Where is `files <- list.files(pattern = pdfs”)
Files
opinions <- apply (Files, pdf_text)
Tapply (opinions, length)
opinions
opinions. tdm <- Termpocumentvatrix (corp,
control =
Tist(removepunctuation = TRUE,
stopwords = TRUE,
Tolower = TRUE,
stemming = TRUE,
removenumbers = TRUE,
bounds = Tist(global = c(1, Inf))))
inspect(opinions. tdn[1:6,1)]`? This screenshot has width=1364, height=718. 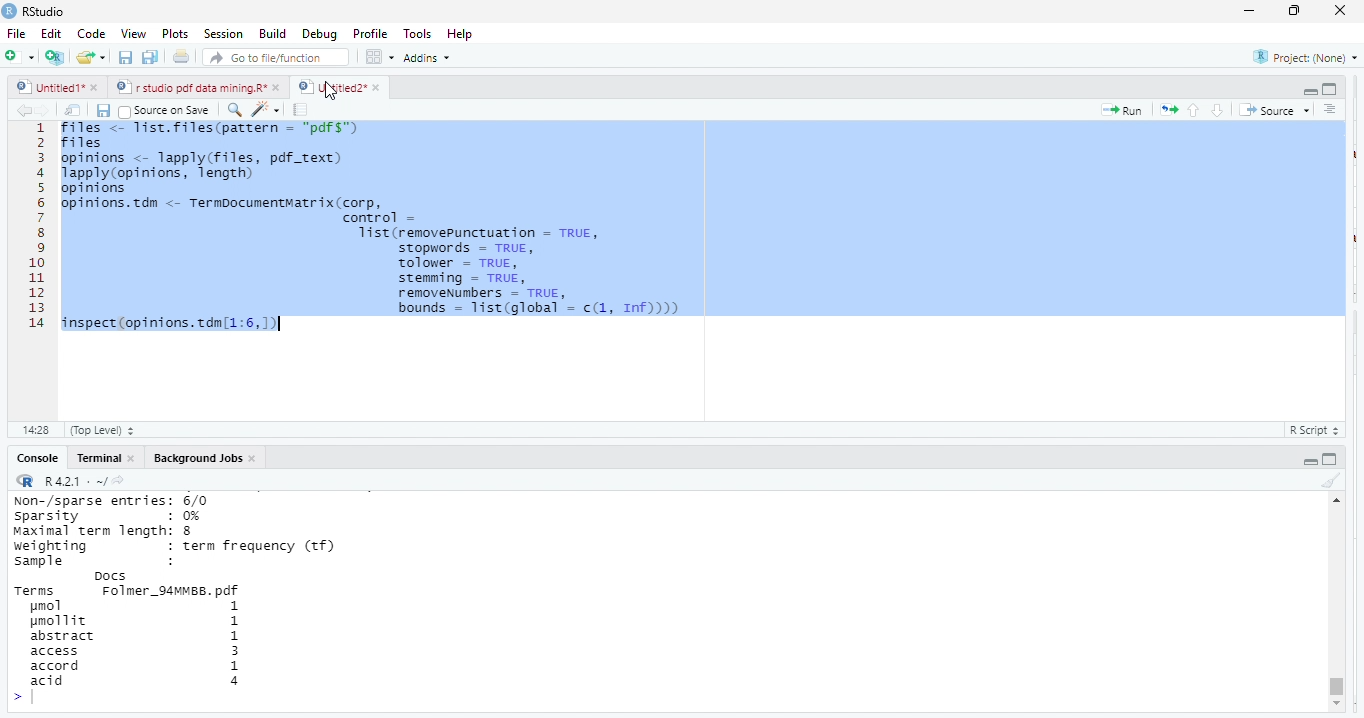 files <- list.files(pattern = pdfs”)
Files
opinions <- apply (Files, pdf_text)
Tapply (opinions, length)
opinions
opinions. tdm <- Termpocumentvatrix (corp,
control =
Tist(removepunctuation = TRUE,
stopwords = TRUE,
Tolower = TRUE,
stemming = TRUE,
removenumbers = TRUE,
bounds = Tist(global = c(1, Inf))))
inspect(opinions. tdn[1:6,1)] is located at coordinates (701, 227).